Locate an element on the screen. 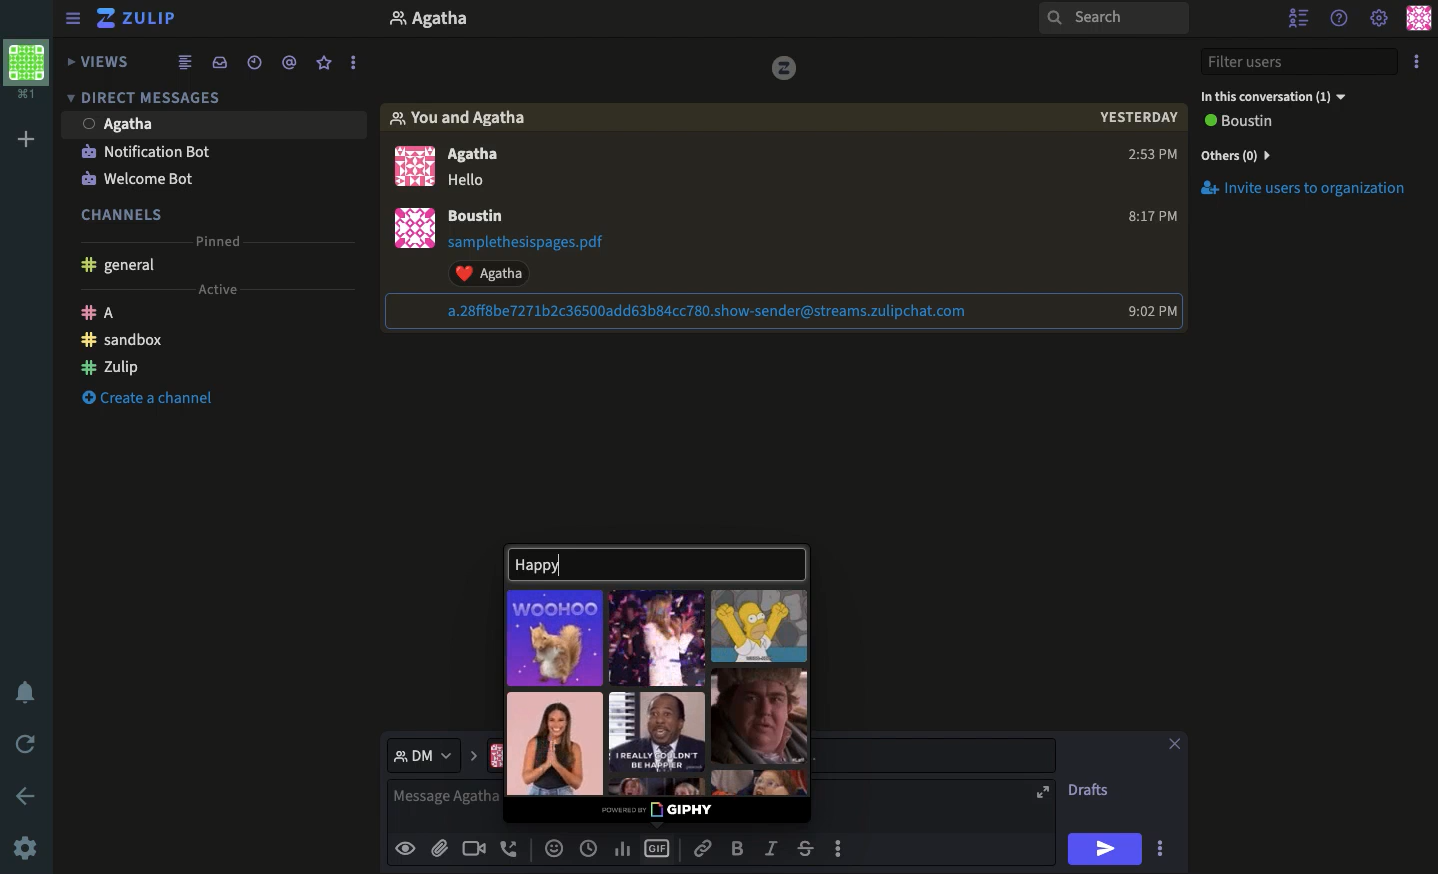  GIF is located at coordinates (659, 847).